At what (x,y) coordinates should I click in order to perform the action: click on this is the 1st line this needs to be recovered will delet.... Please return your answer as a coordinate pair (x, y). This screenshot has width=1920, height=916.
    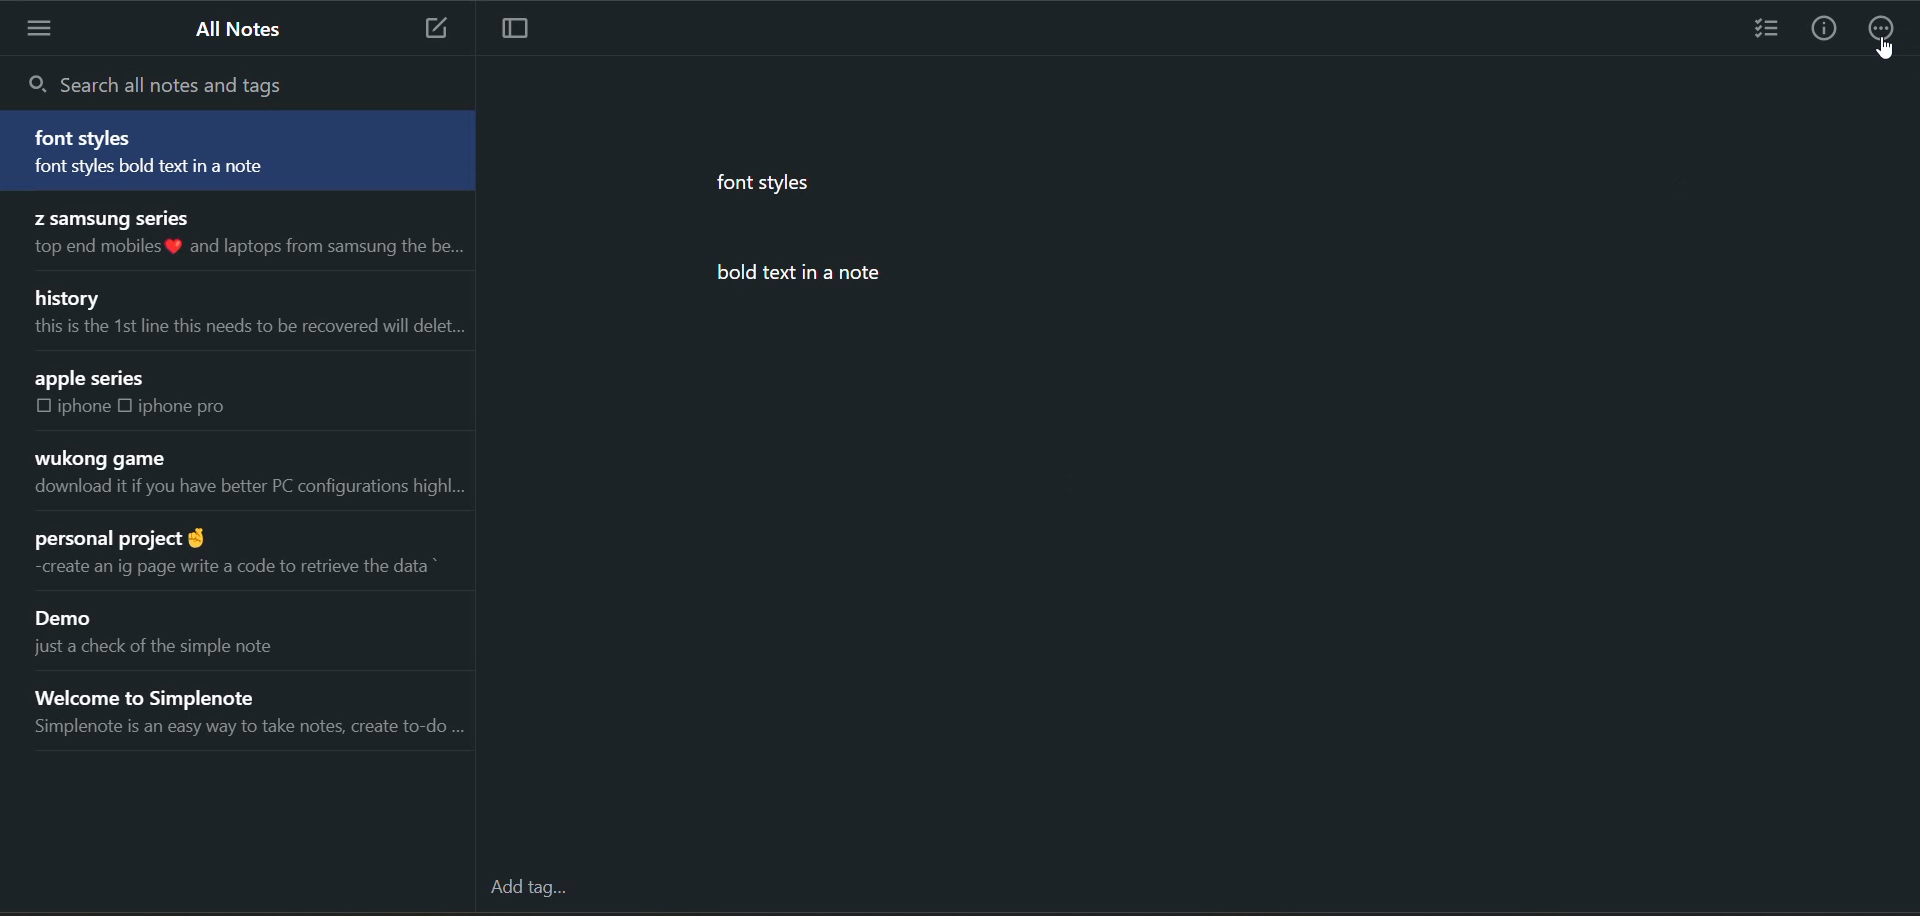
    Looking at the image, I should click on (245, 327).